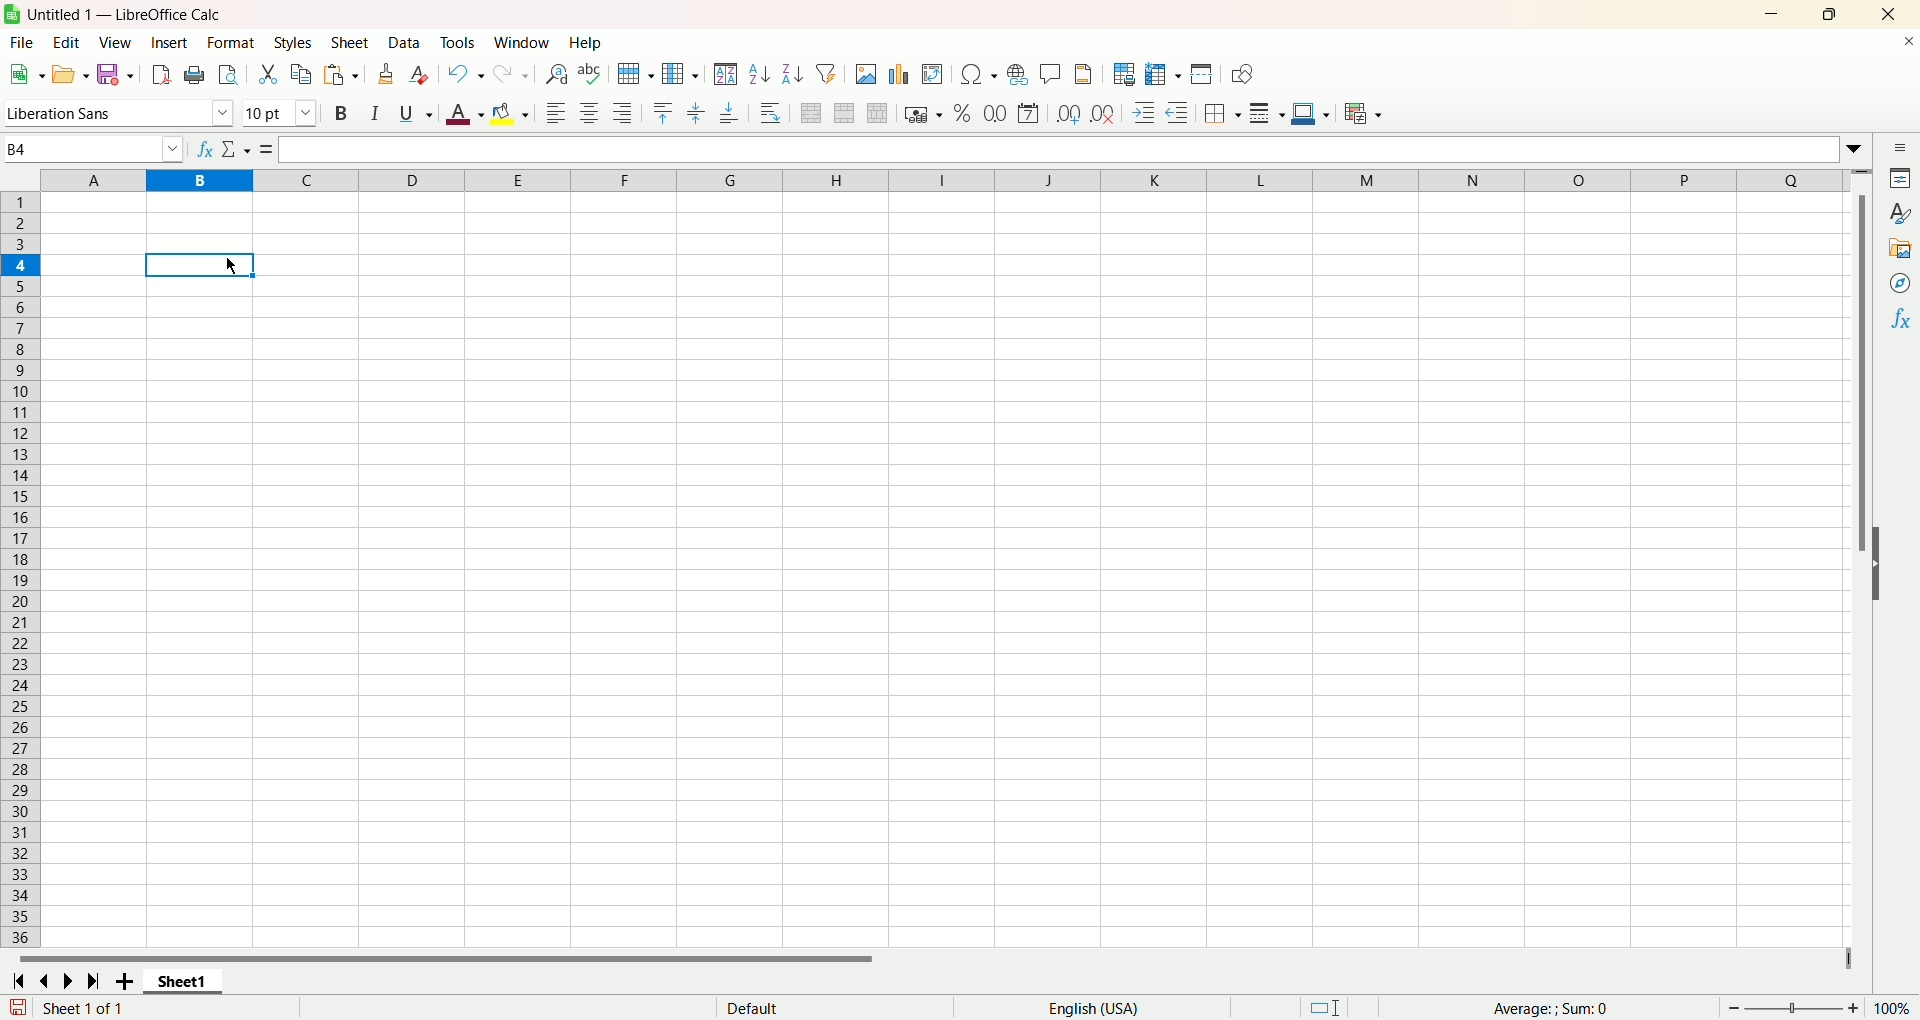  What do you see at coordinates (1901, 213) in the screenshot?
I see `styles` at bounding box center [1901, 213].